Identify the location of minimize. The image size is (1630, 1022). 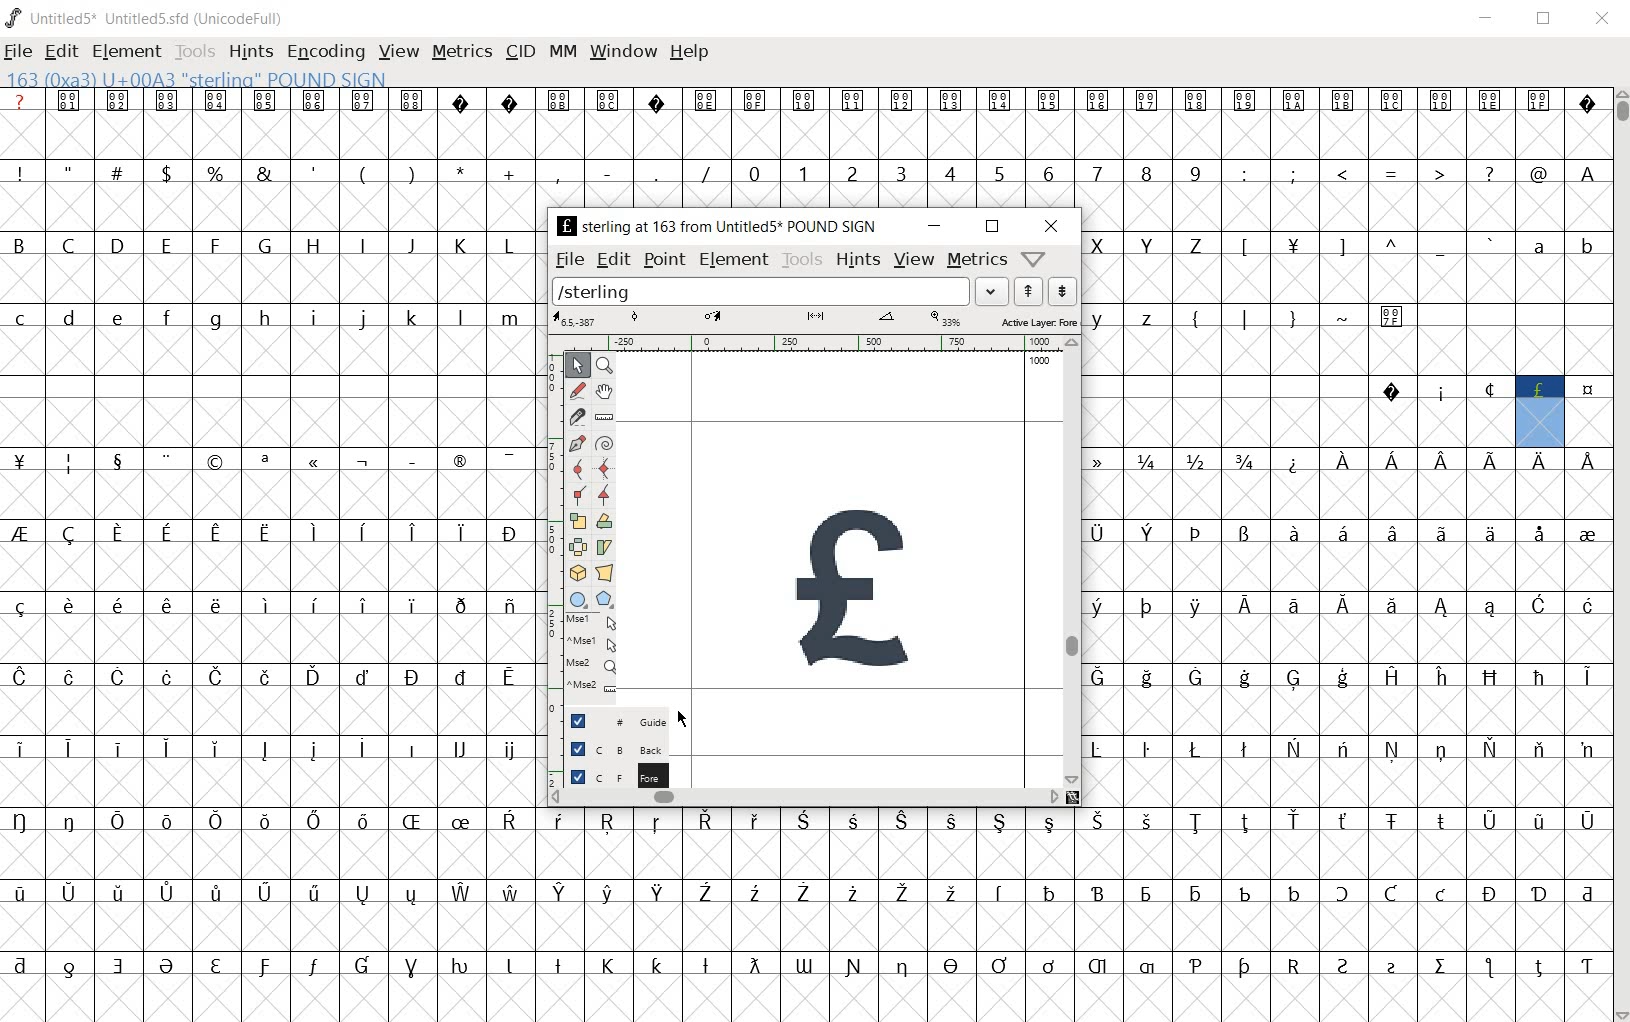
(933, 226).